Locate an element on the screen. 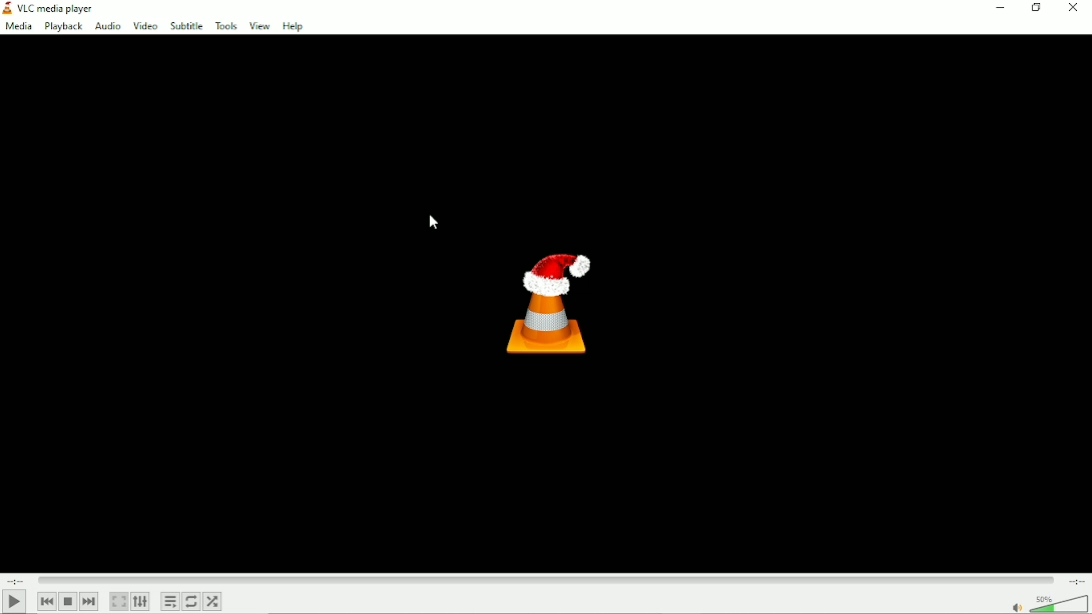  Help is located at coordinates (293, 26).